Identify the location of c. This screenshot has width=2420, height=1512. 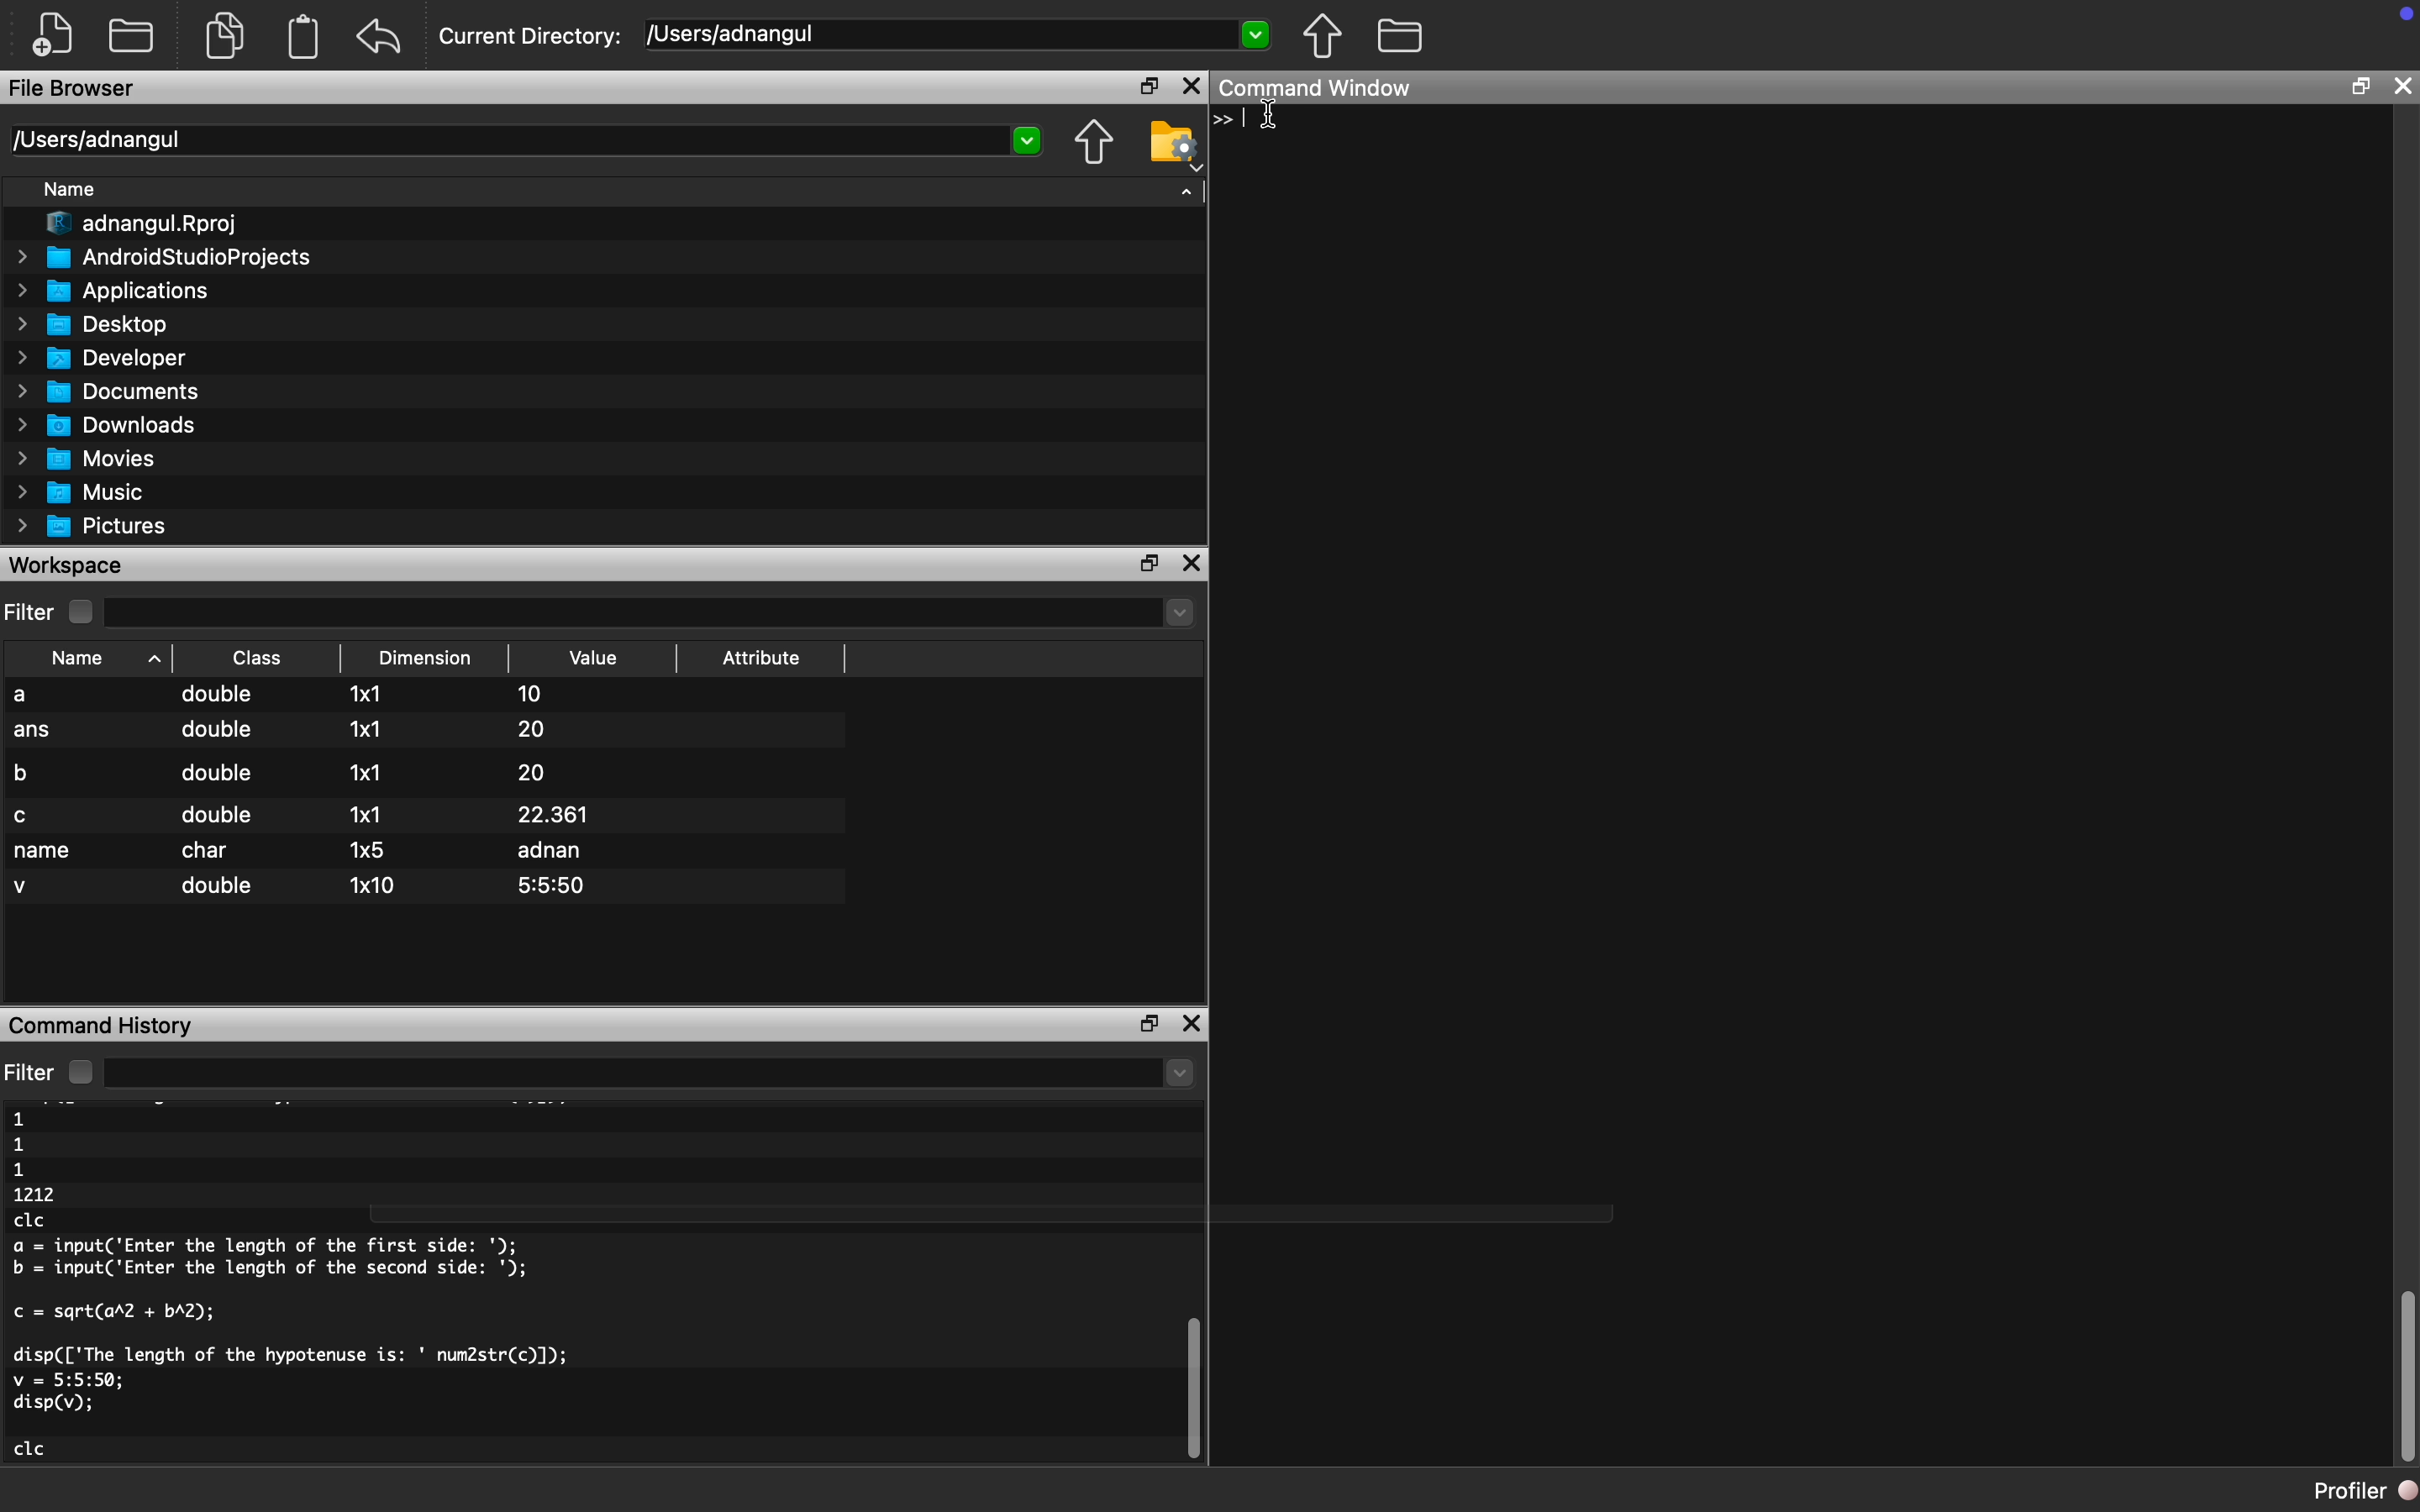
(24, 819).